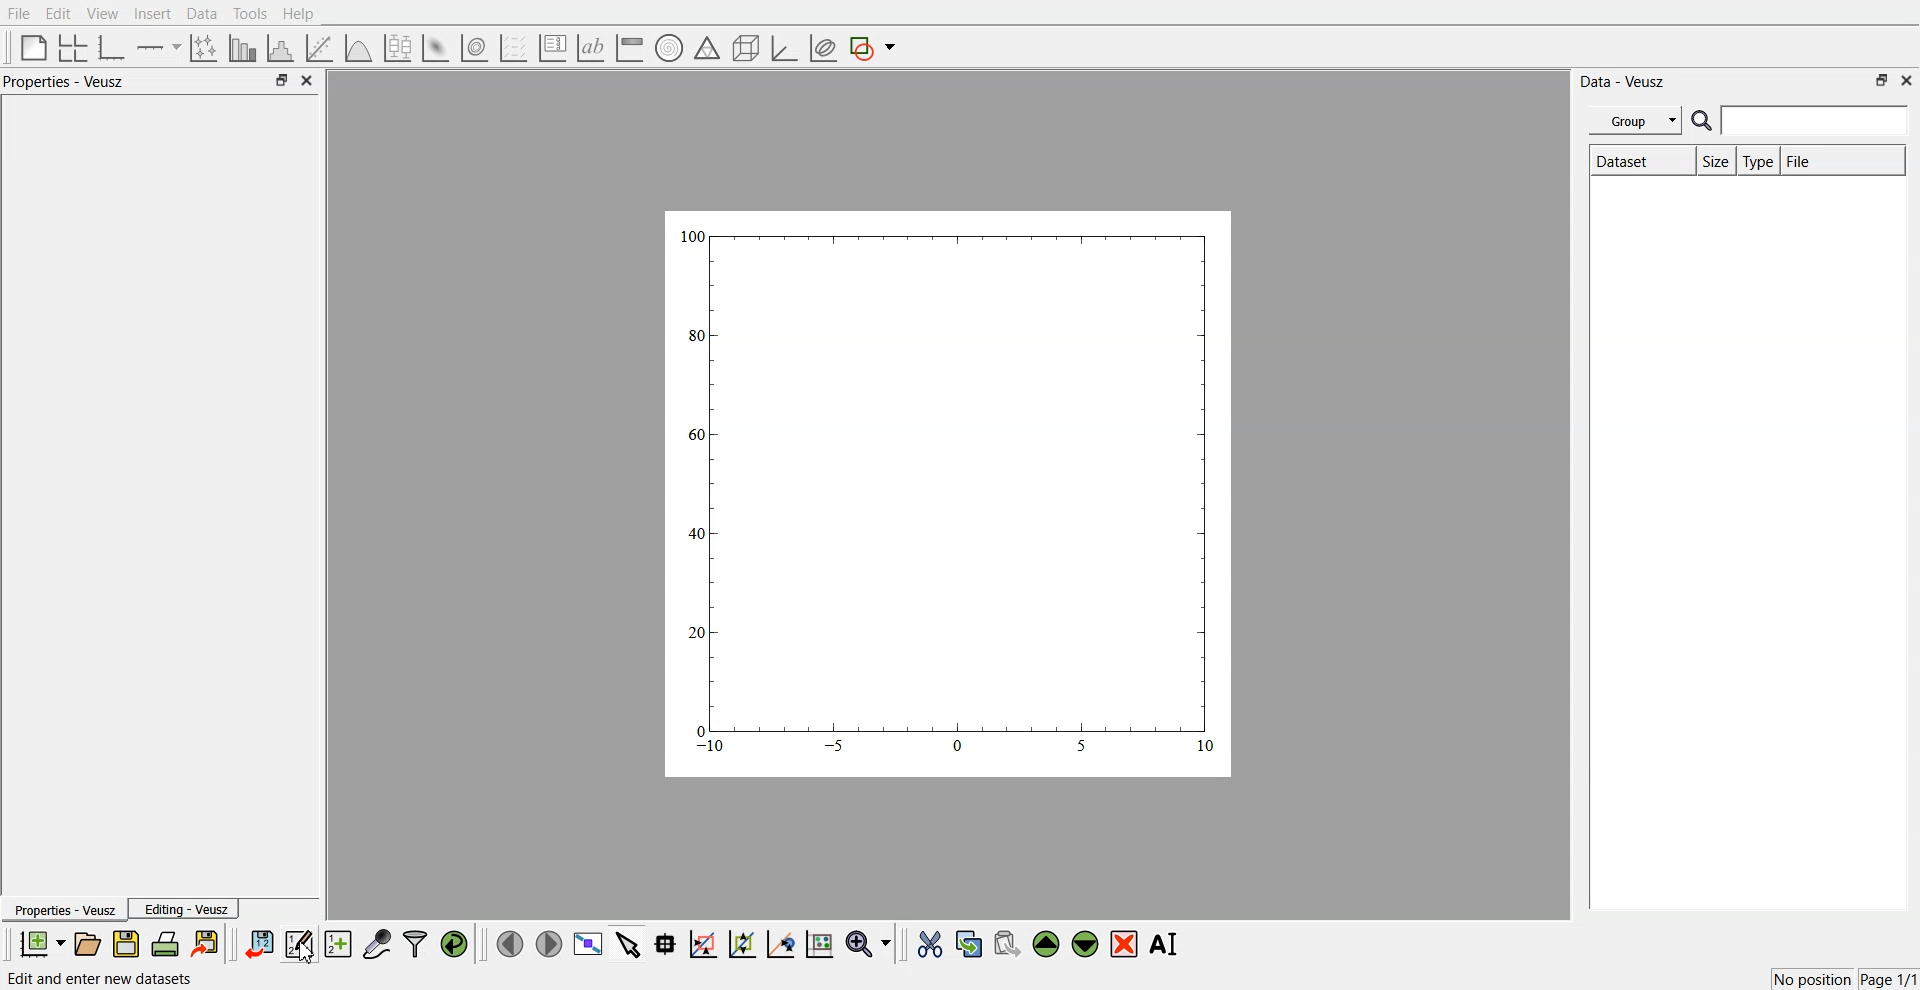 This screenshot has width=1920, height=990. I want to click on No position, so click(1815, 977).